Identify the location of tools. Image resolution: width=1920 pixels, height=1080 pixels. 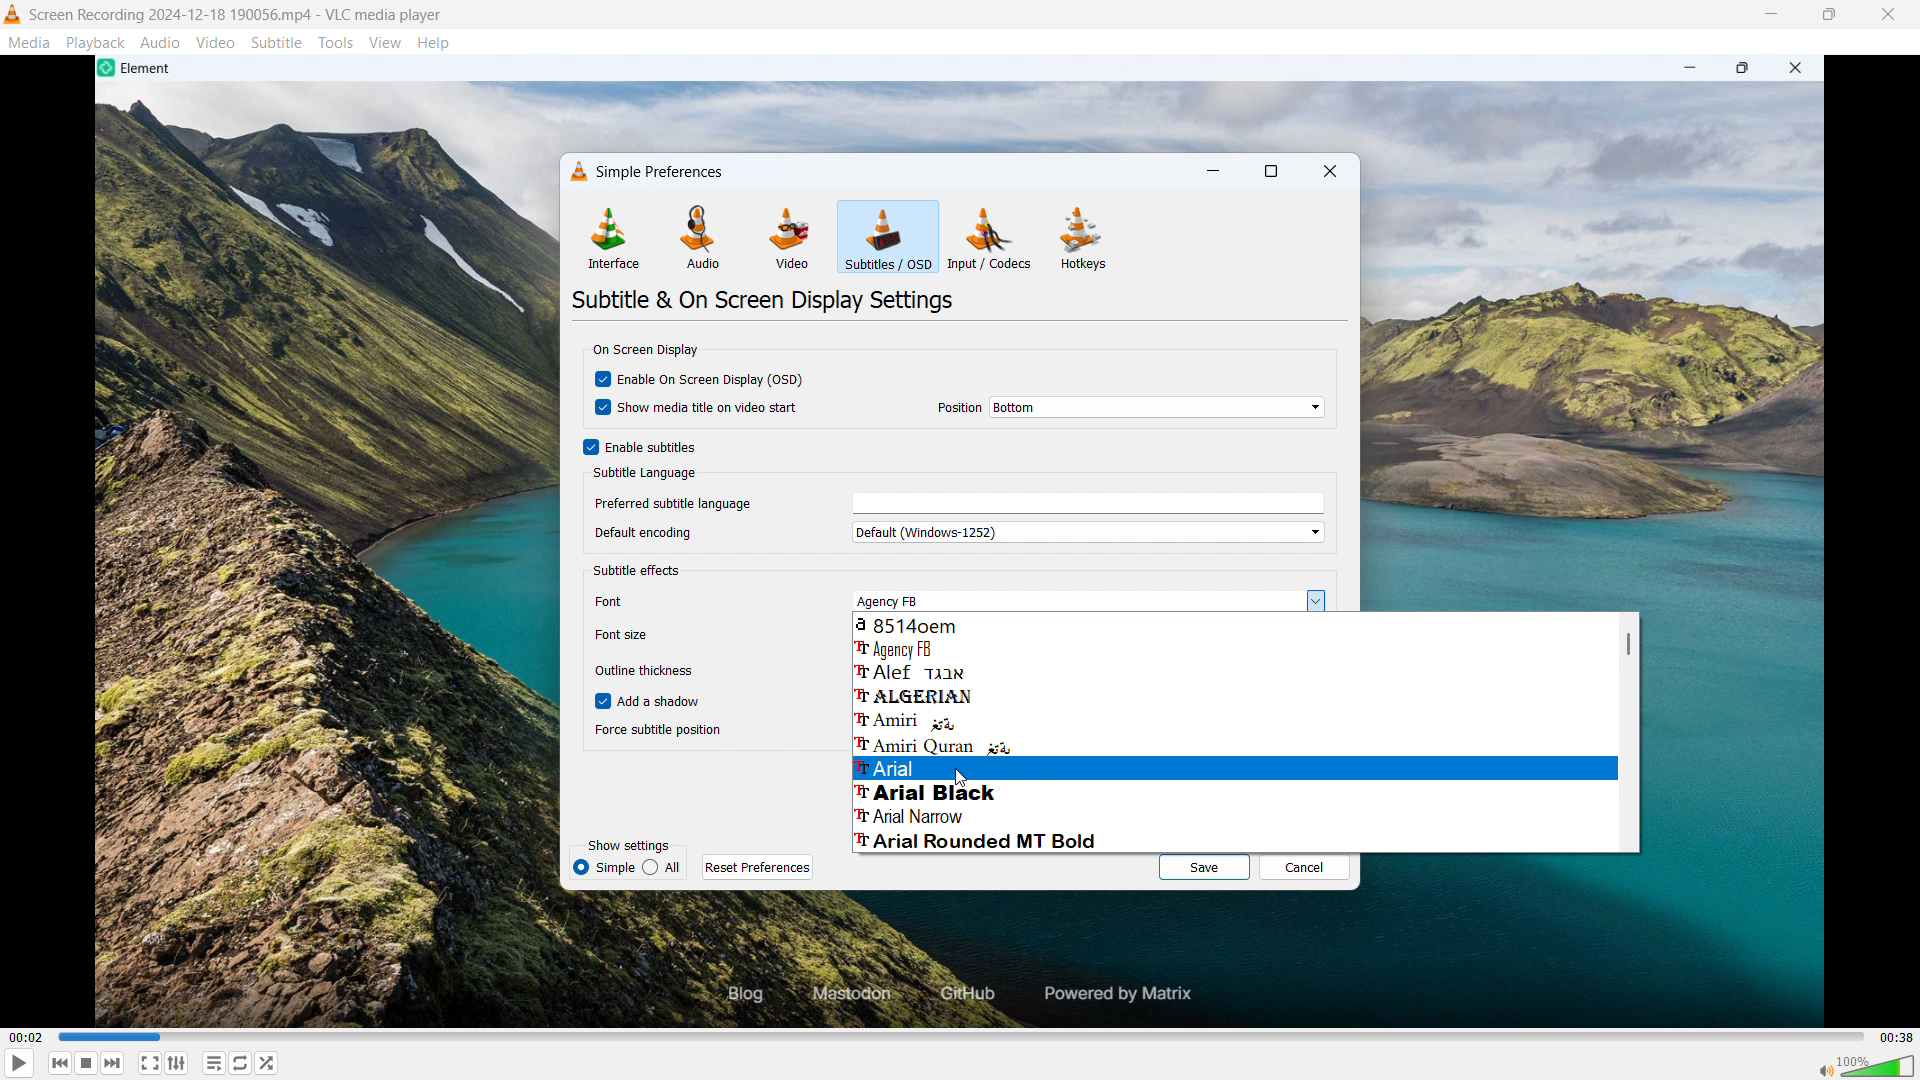
(336, 43).